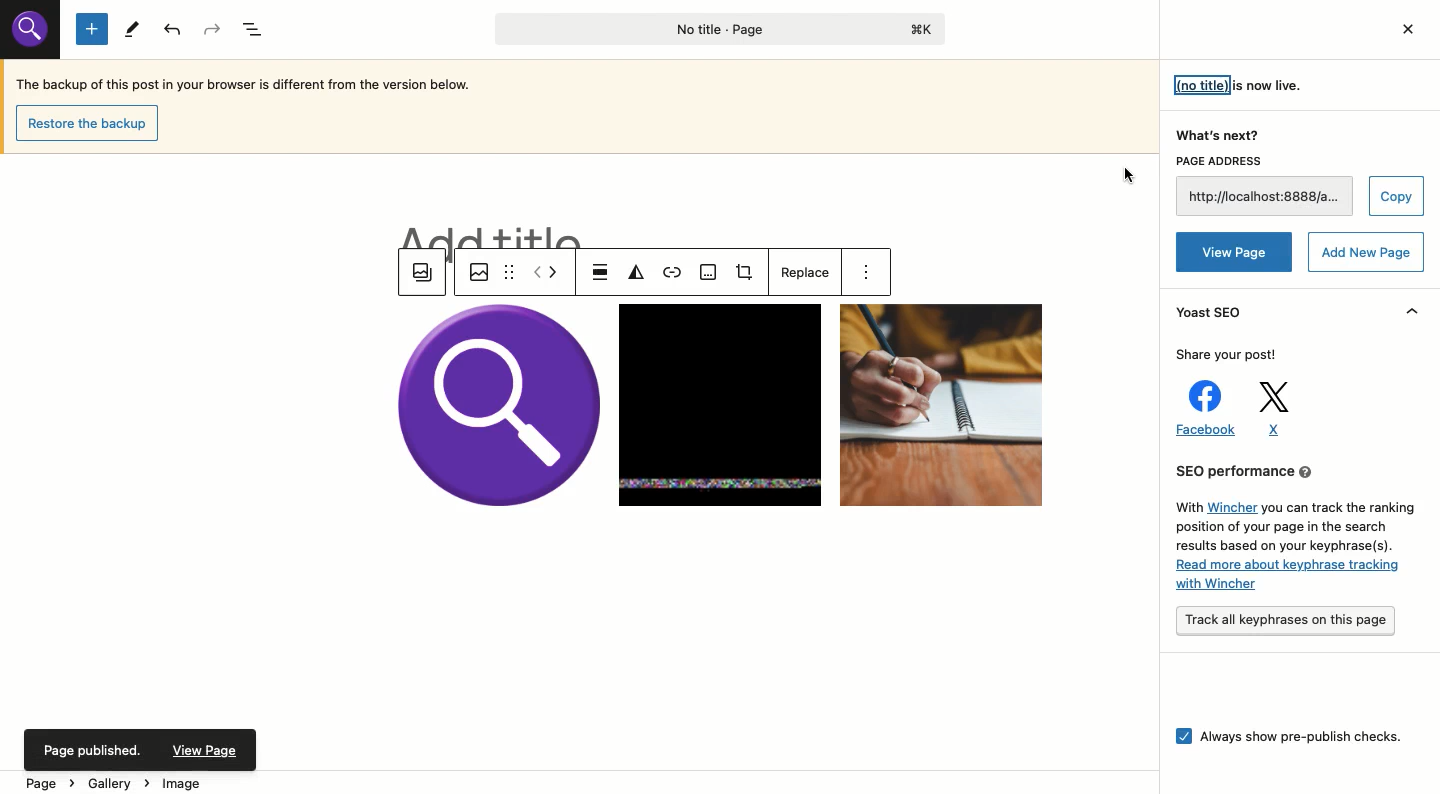 This screenshot has height=794, width=1440. I want to click on View page, so click(1235, 249).